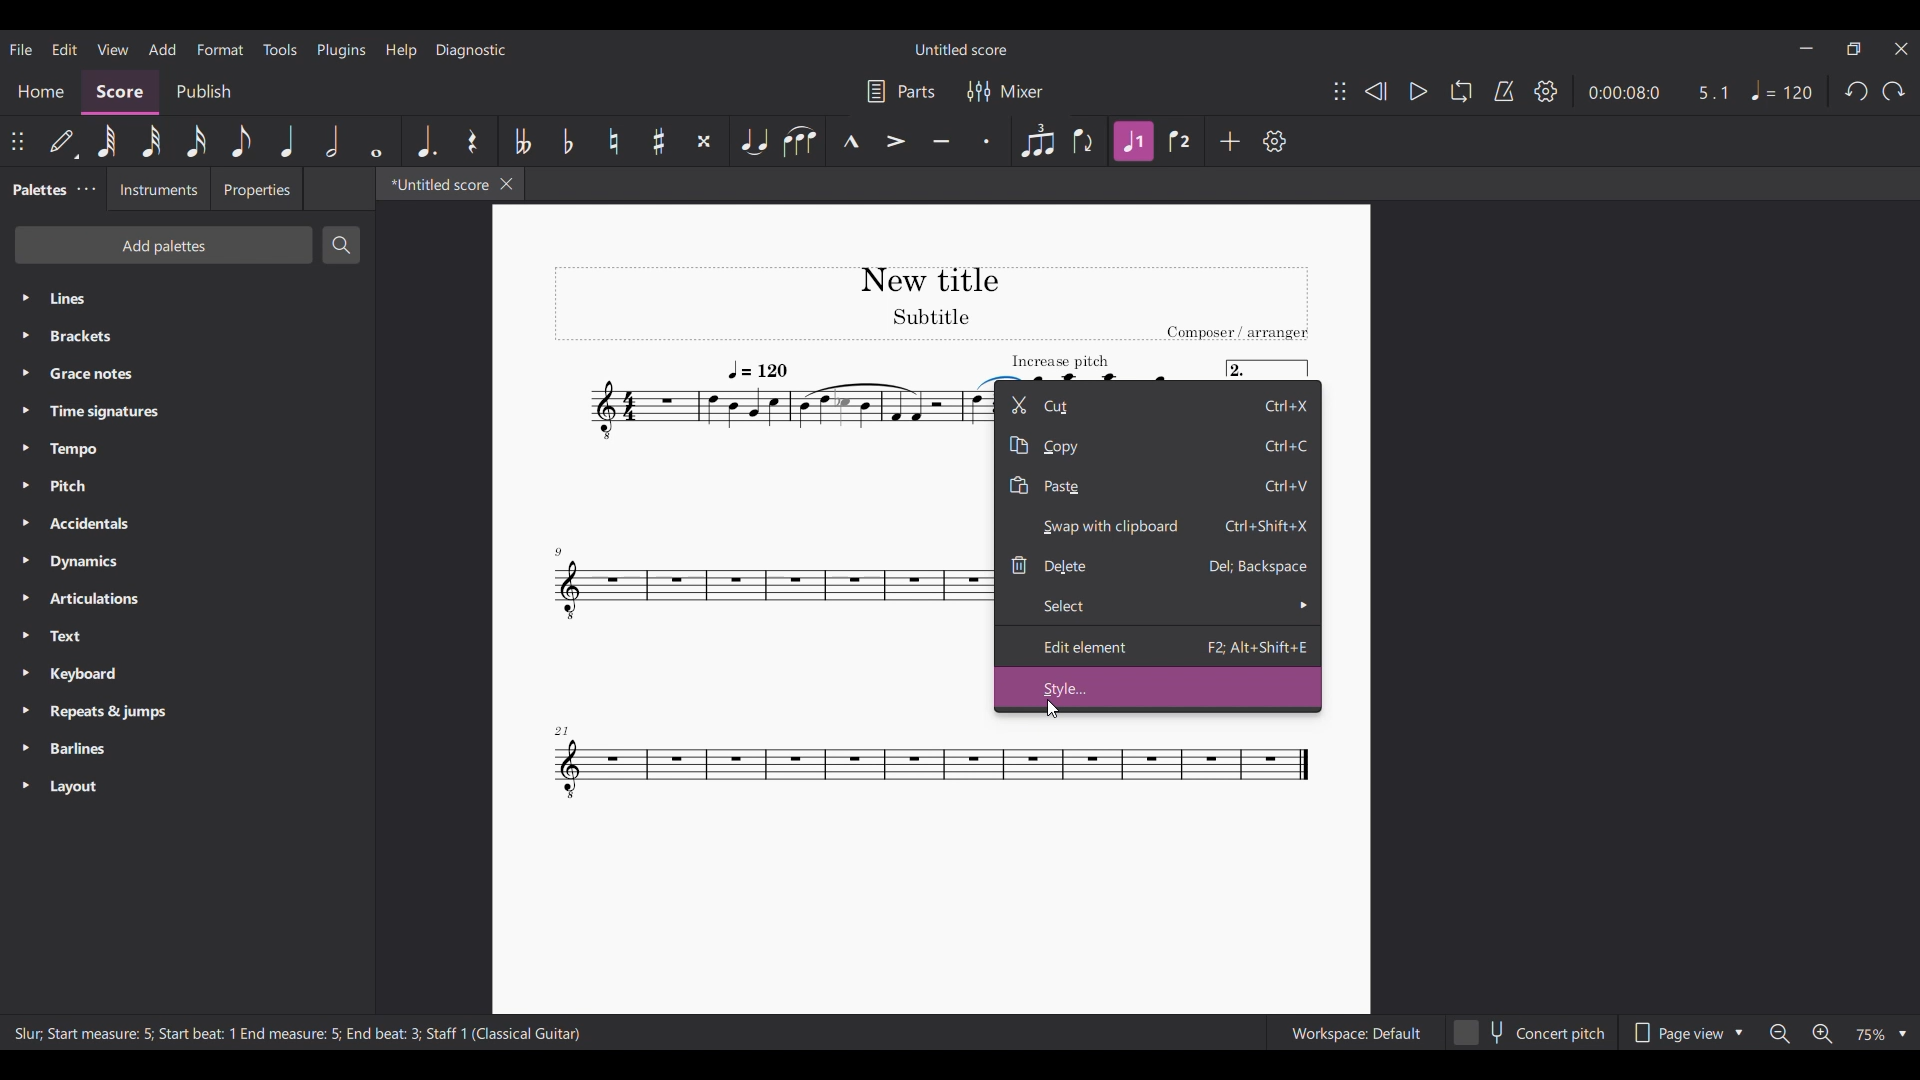 This screenshot has height=1080, width=1920. What do you see at coordinates (753, 141) in the screenshot?
I see `Tie` at bounding box center [753, 141].